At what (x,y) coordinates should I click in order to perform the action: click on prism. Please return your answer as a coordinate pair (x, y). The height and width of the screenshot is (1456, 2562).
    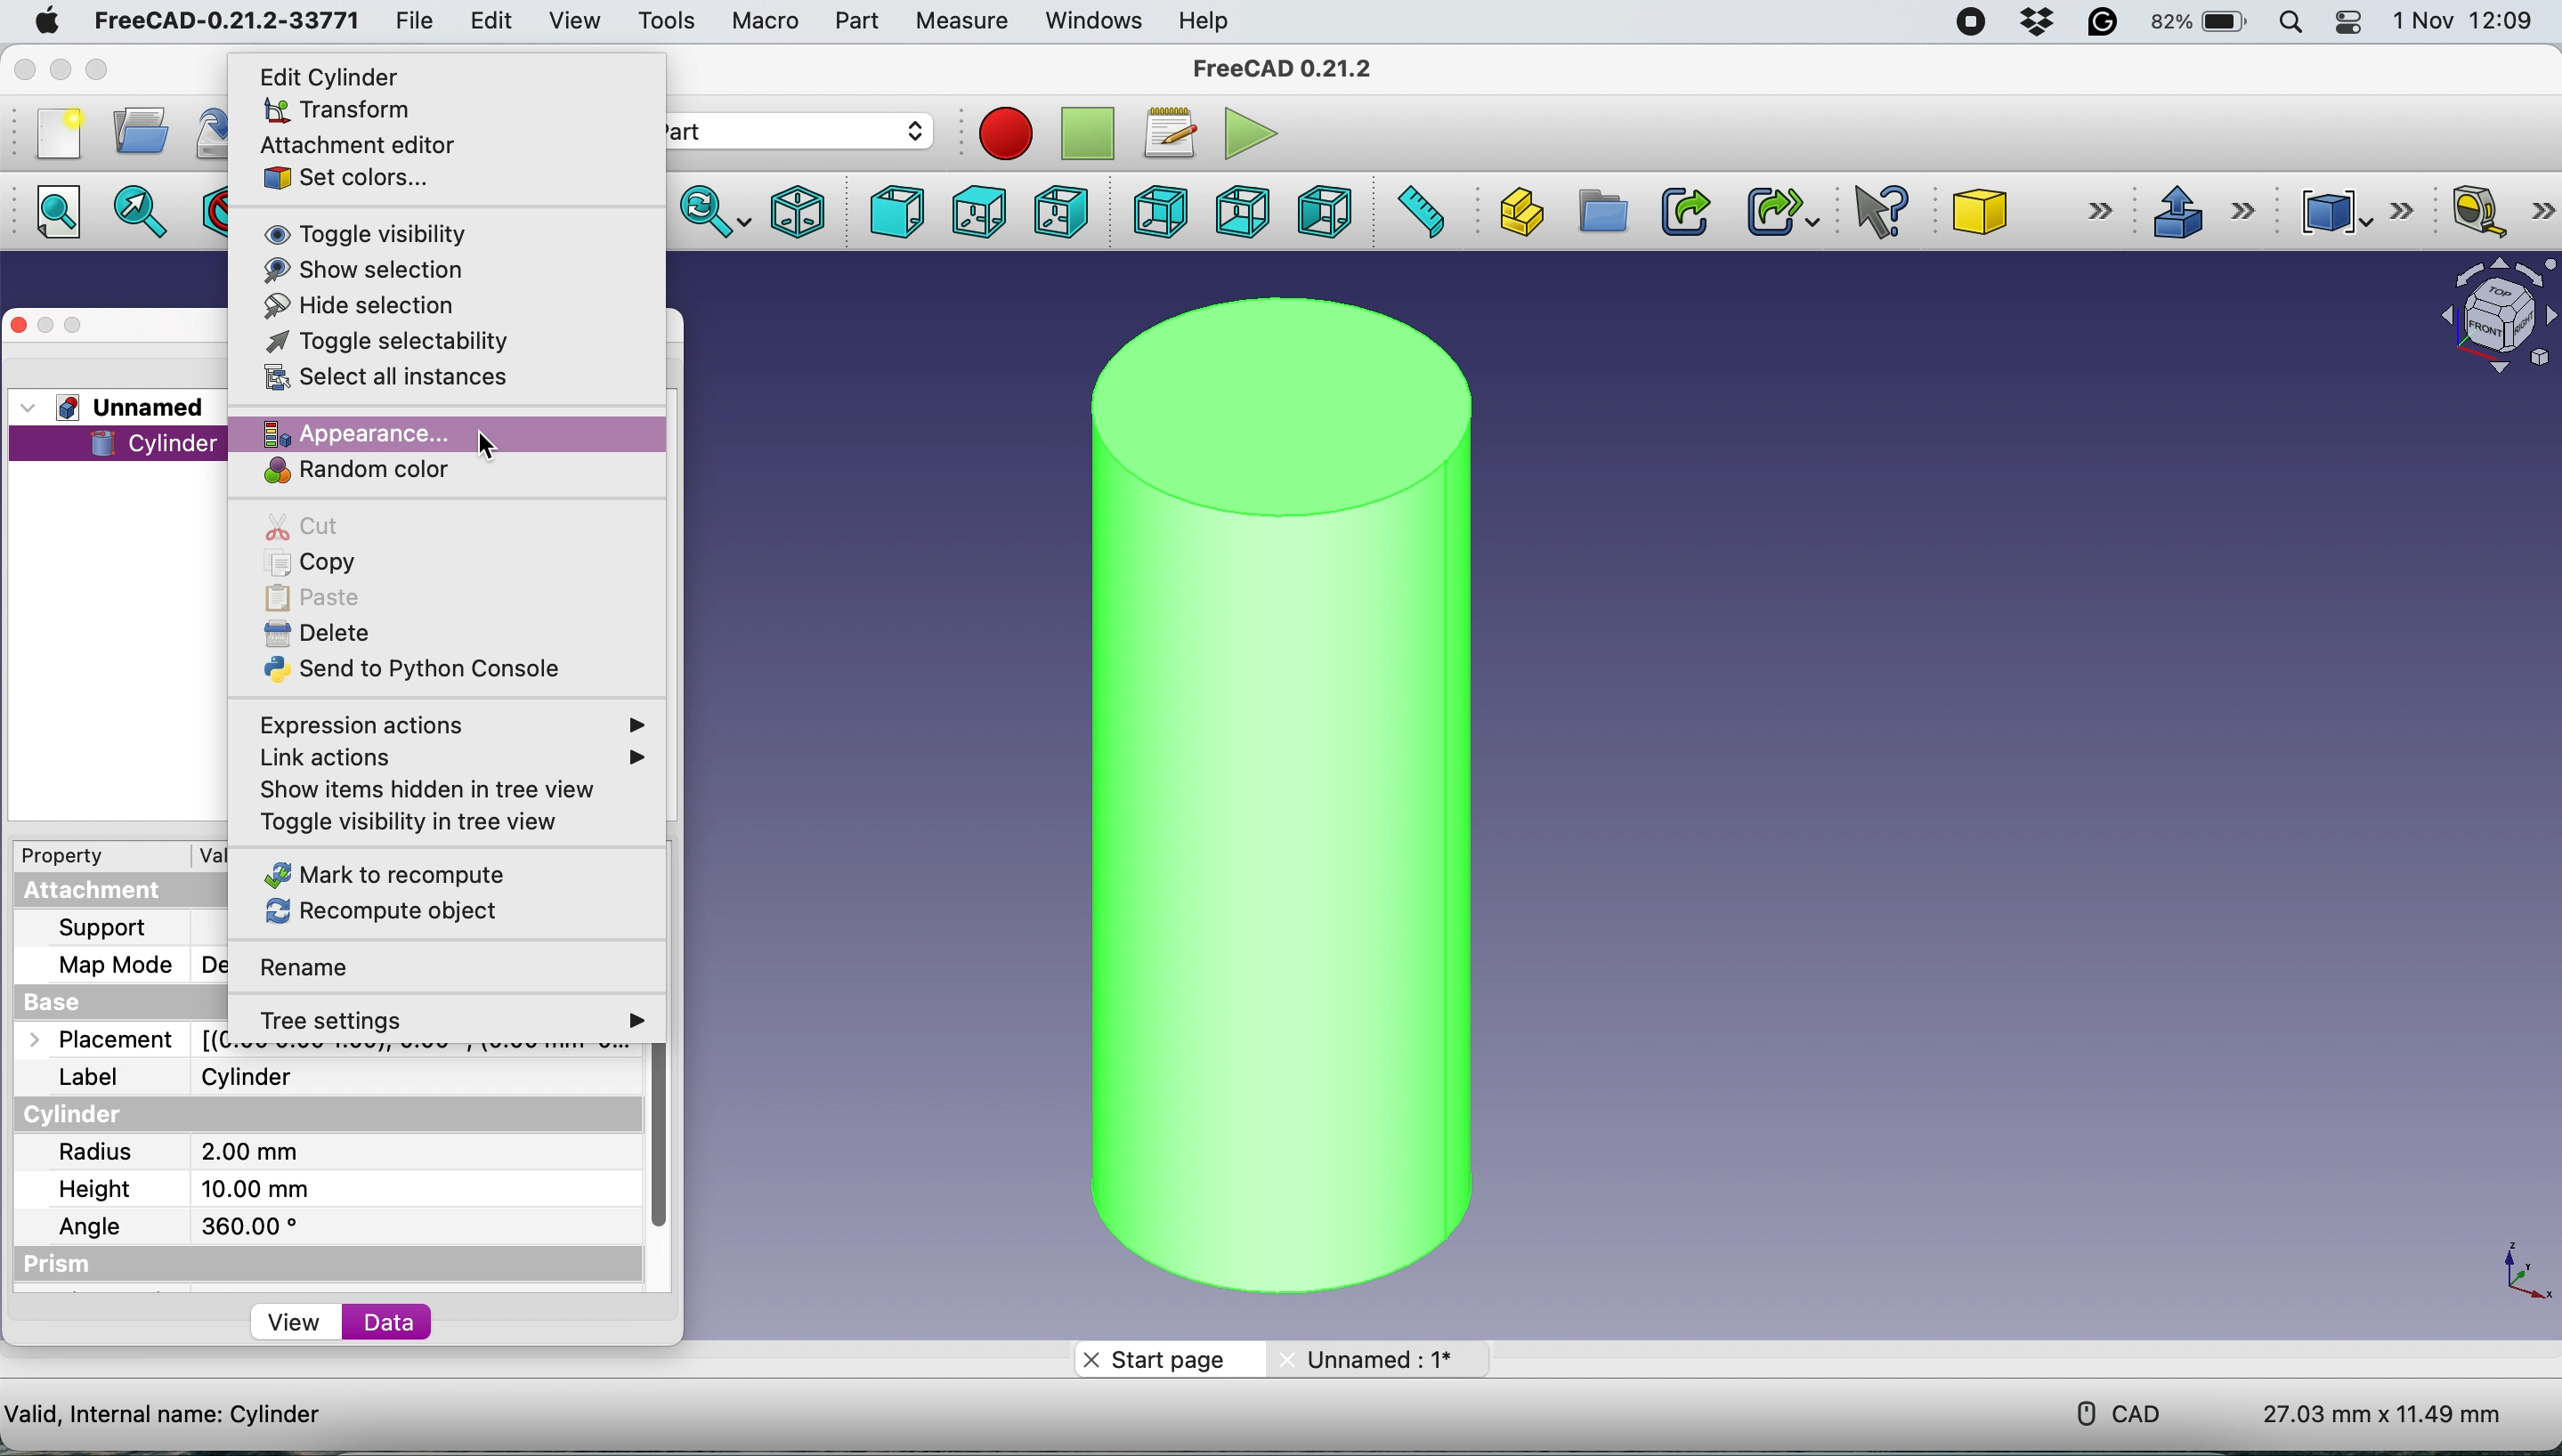
    Looking at the image, I should click on (57, 1267).